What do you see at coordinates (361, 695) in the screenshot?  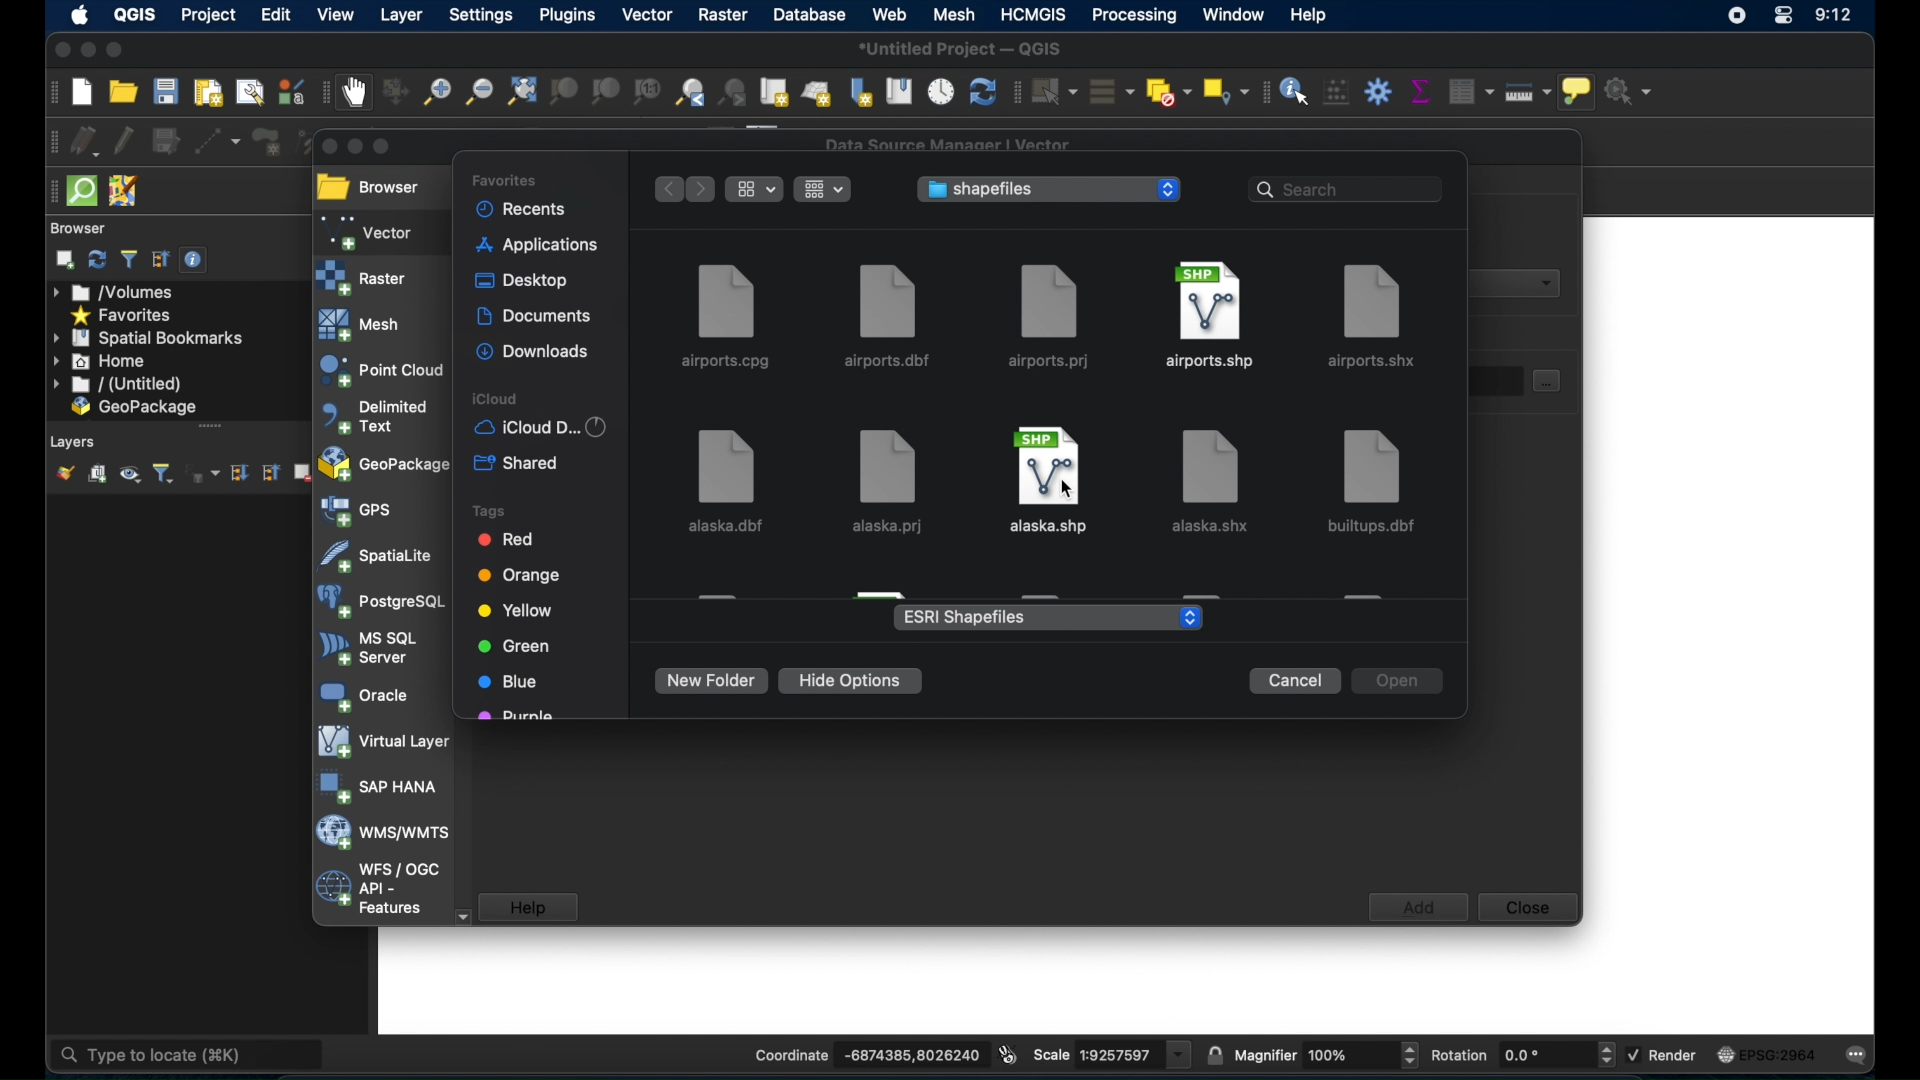 I see `oracle` at bounding box center [361, 695].